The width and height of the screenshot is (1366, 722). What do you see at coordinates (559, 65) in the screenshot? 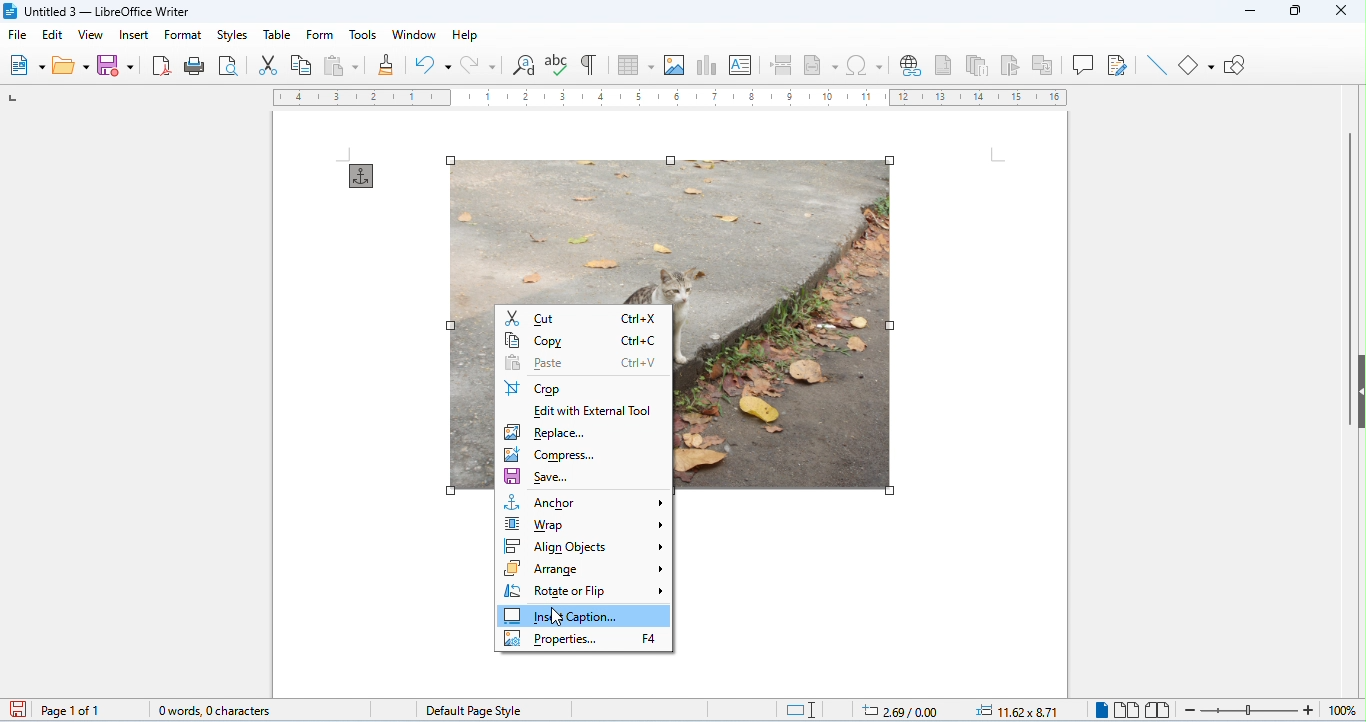
I see `spelling` at bounding box center [559, 65].